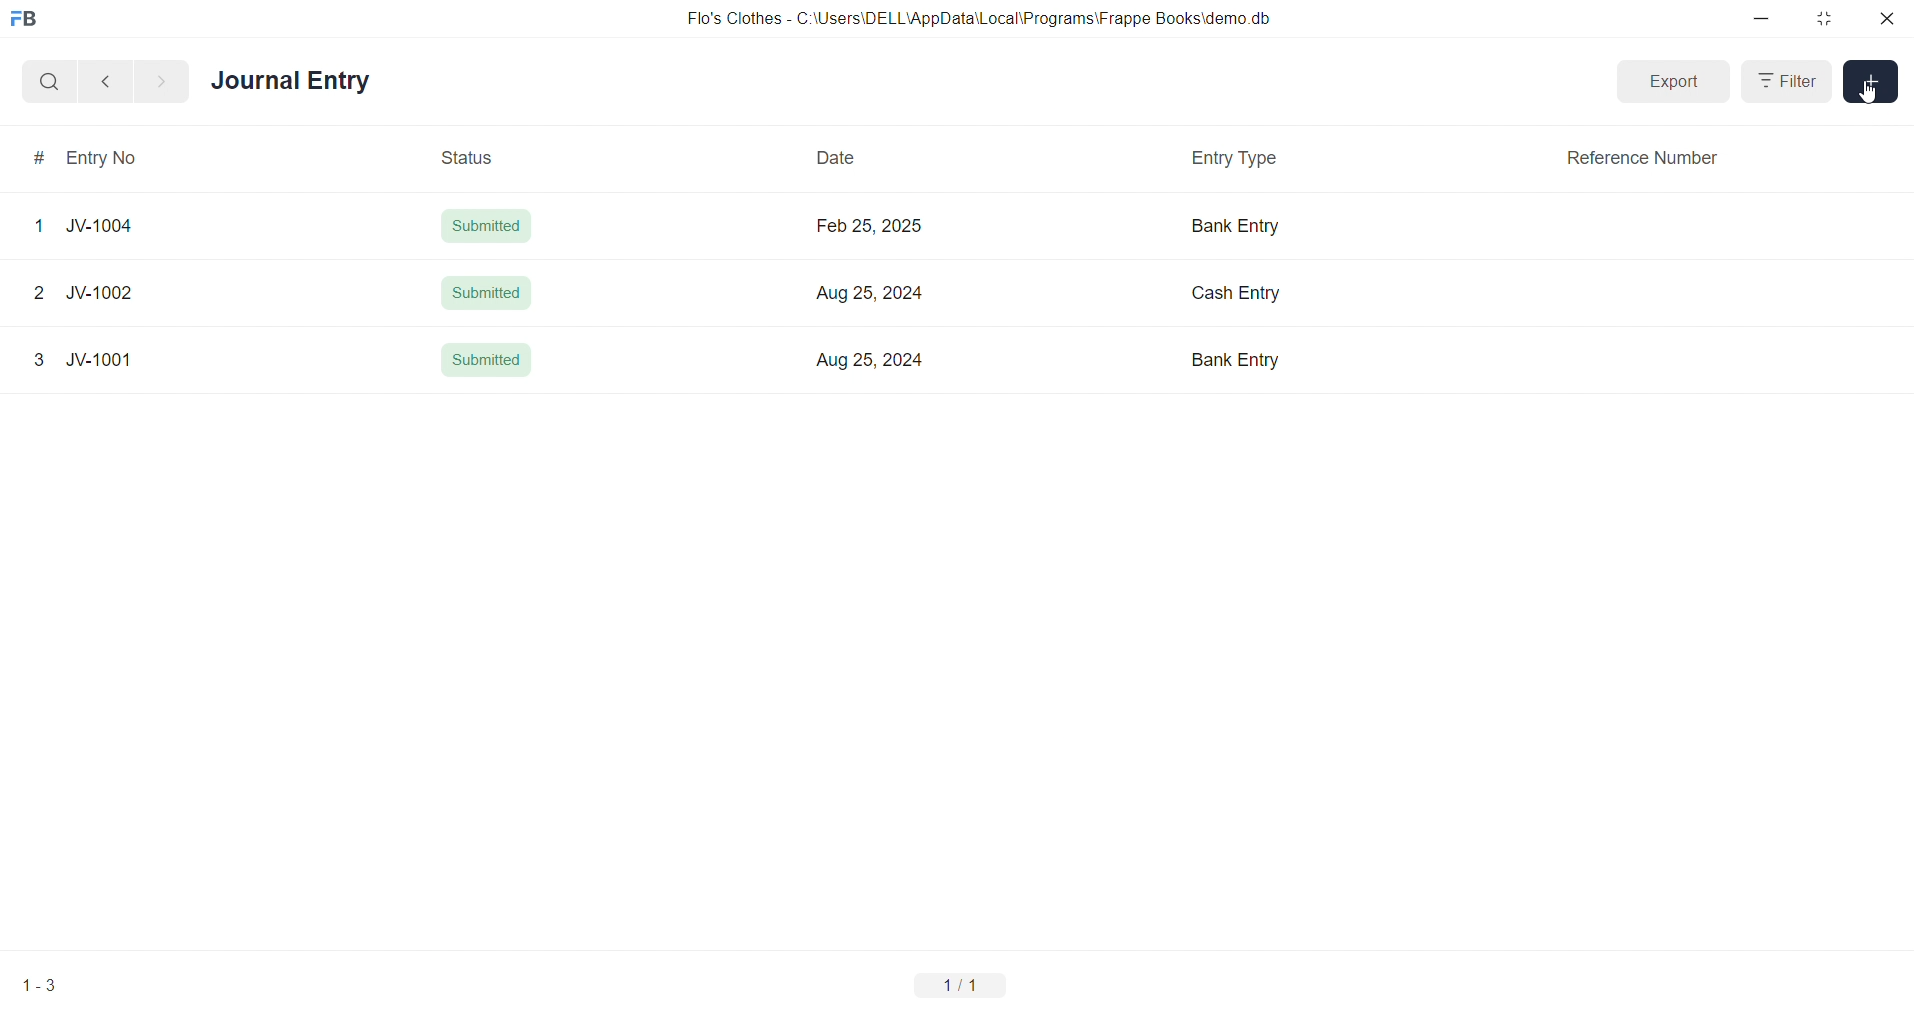  I want to click on add, so click(1876, 82).